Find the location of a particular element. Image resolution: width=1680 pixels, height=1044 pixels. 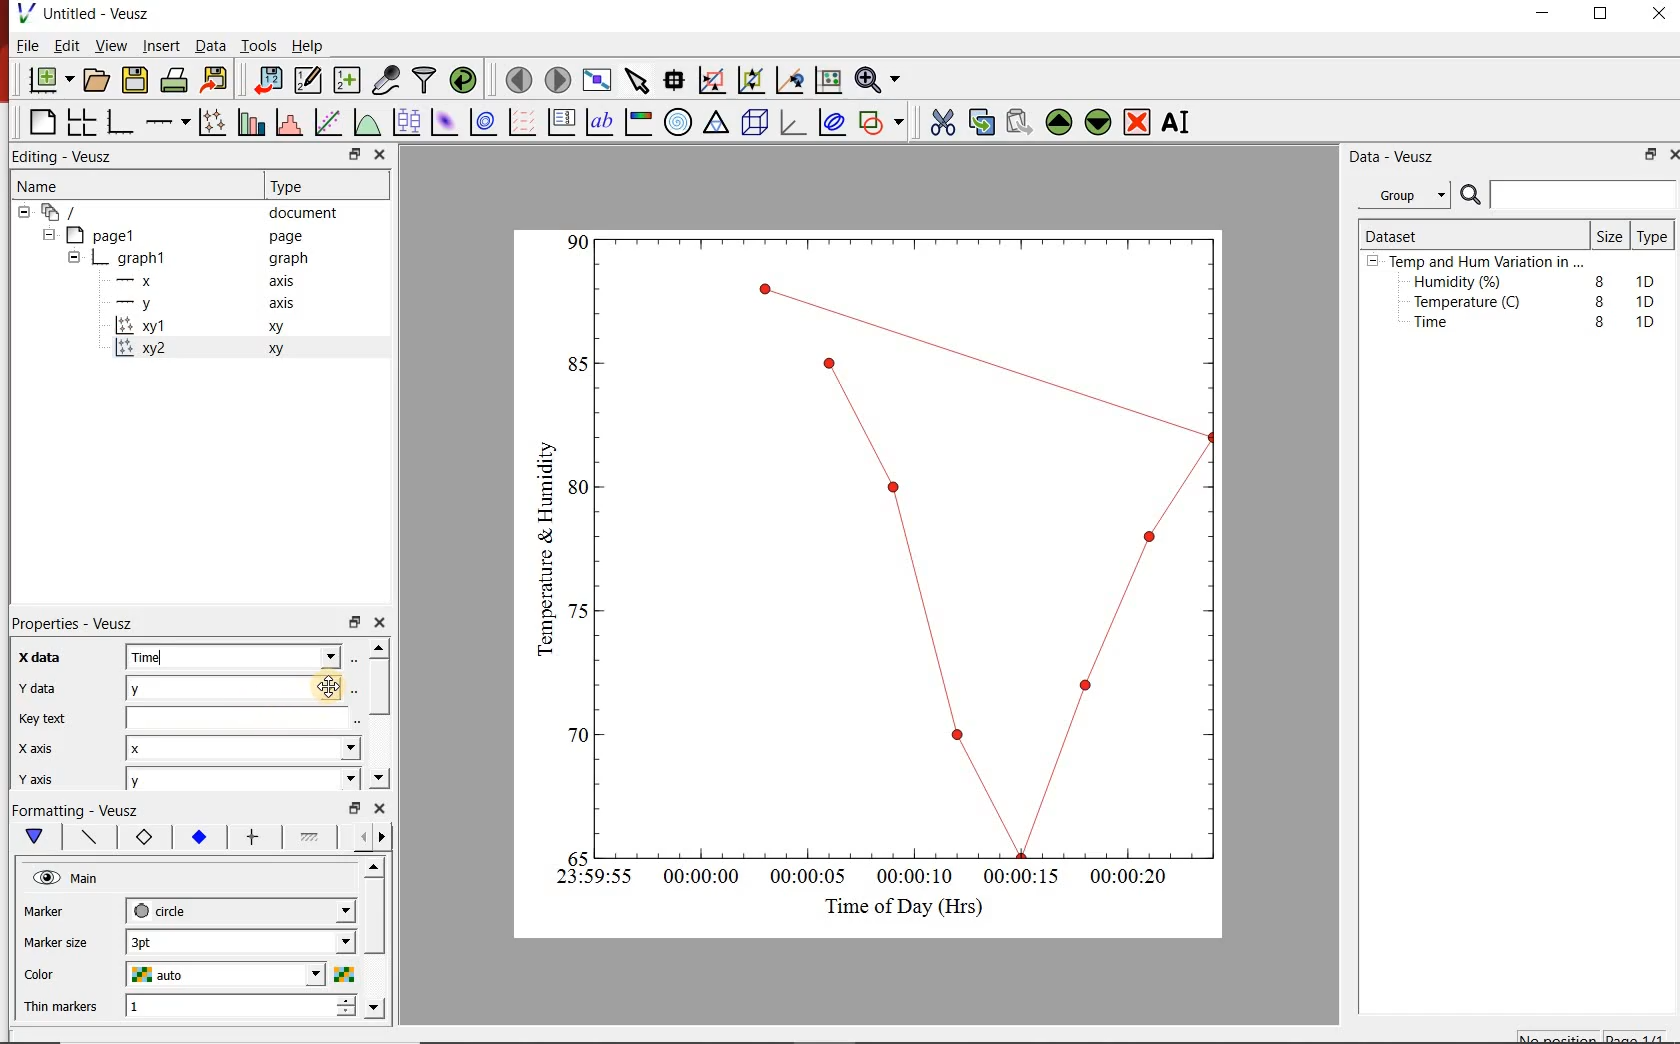

reload linked datasets is located at coordinates (463, 81).